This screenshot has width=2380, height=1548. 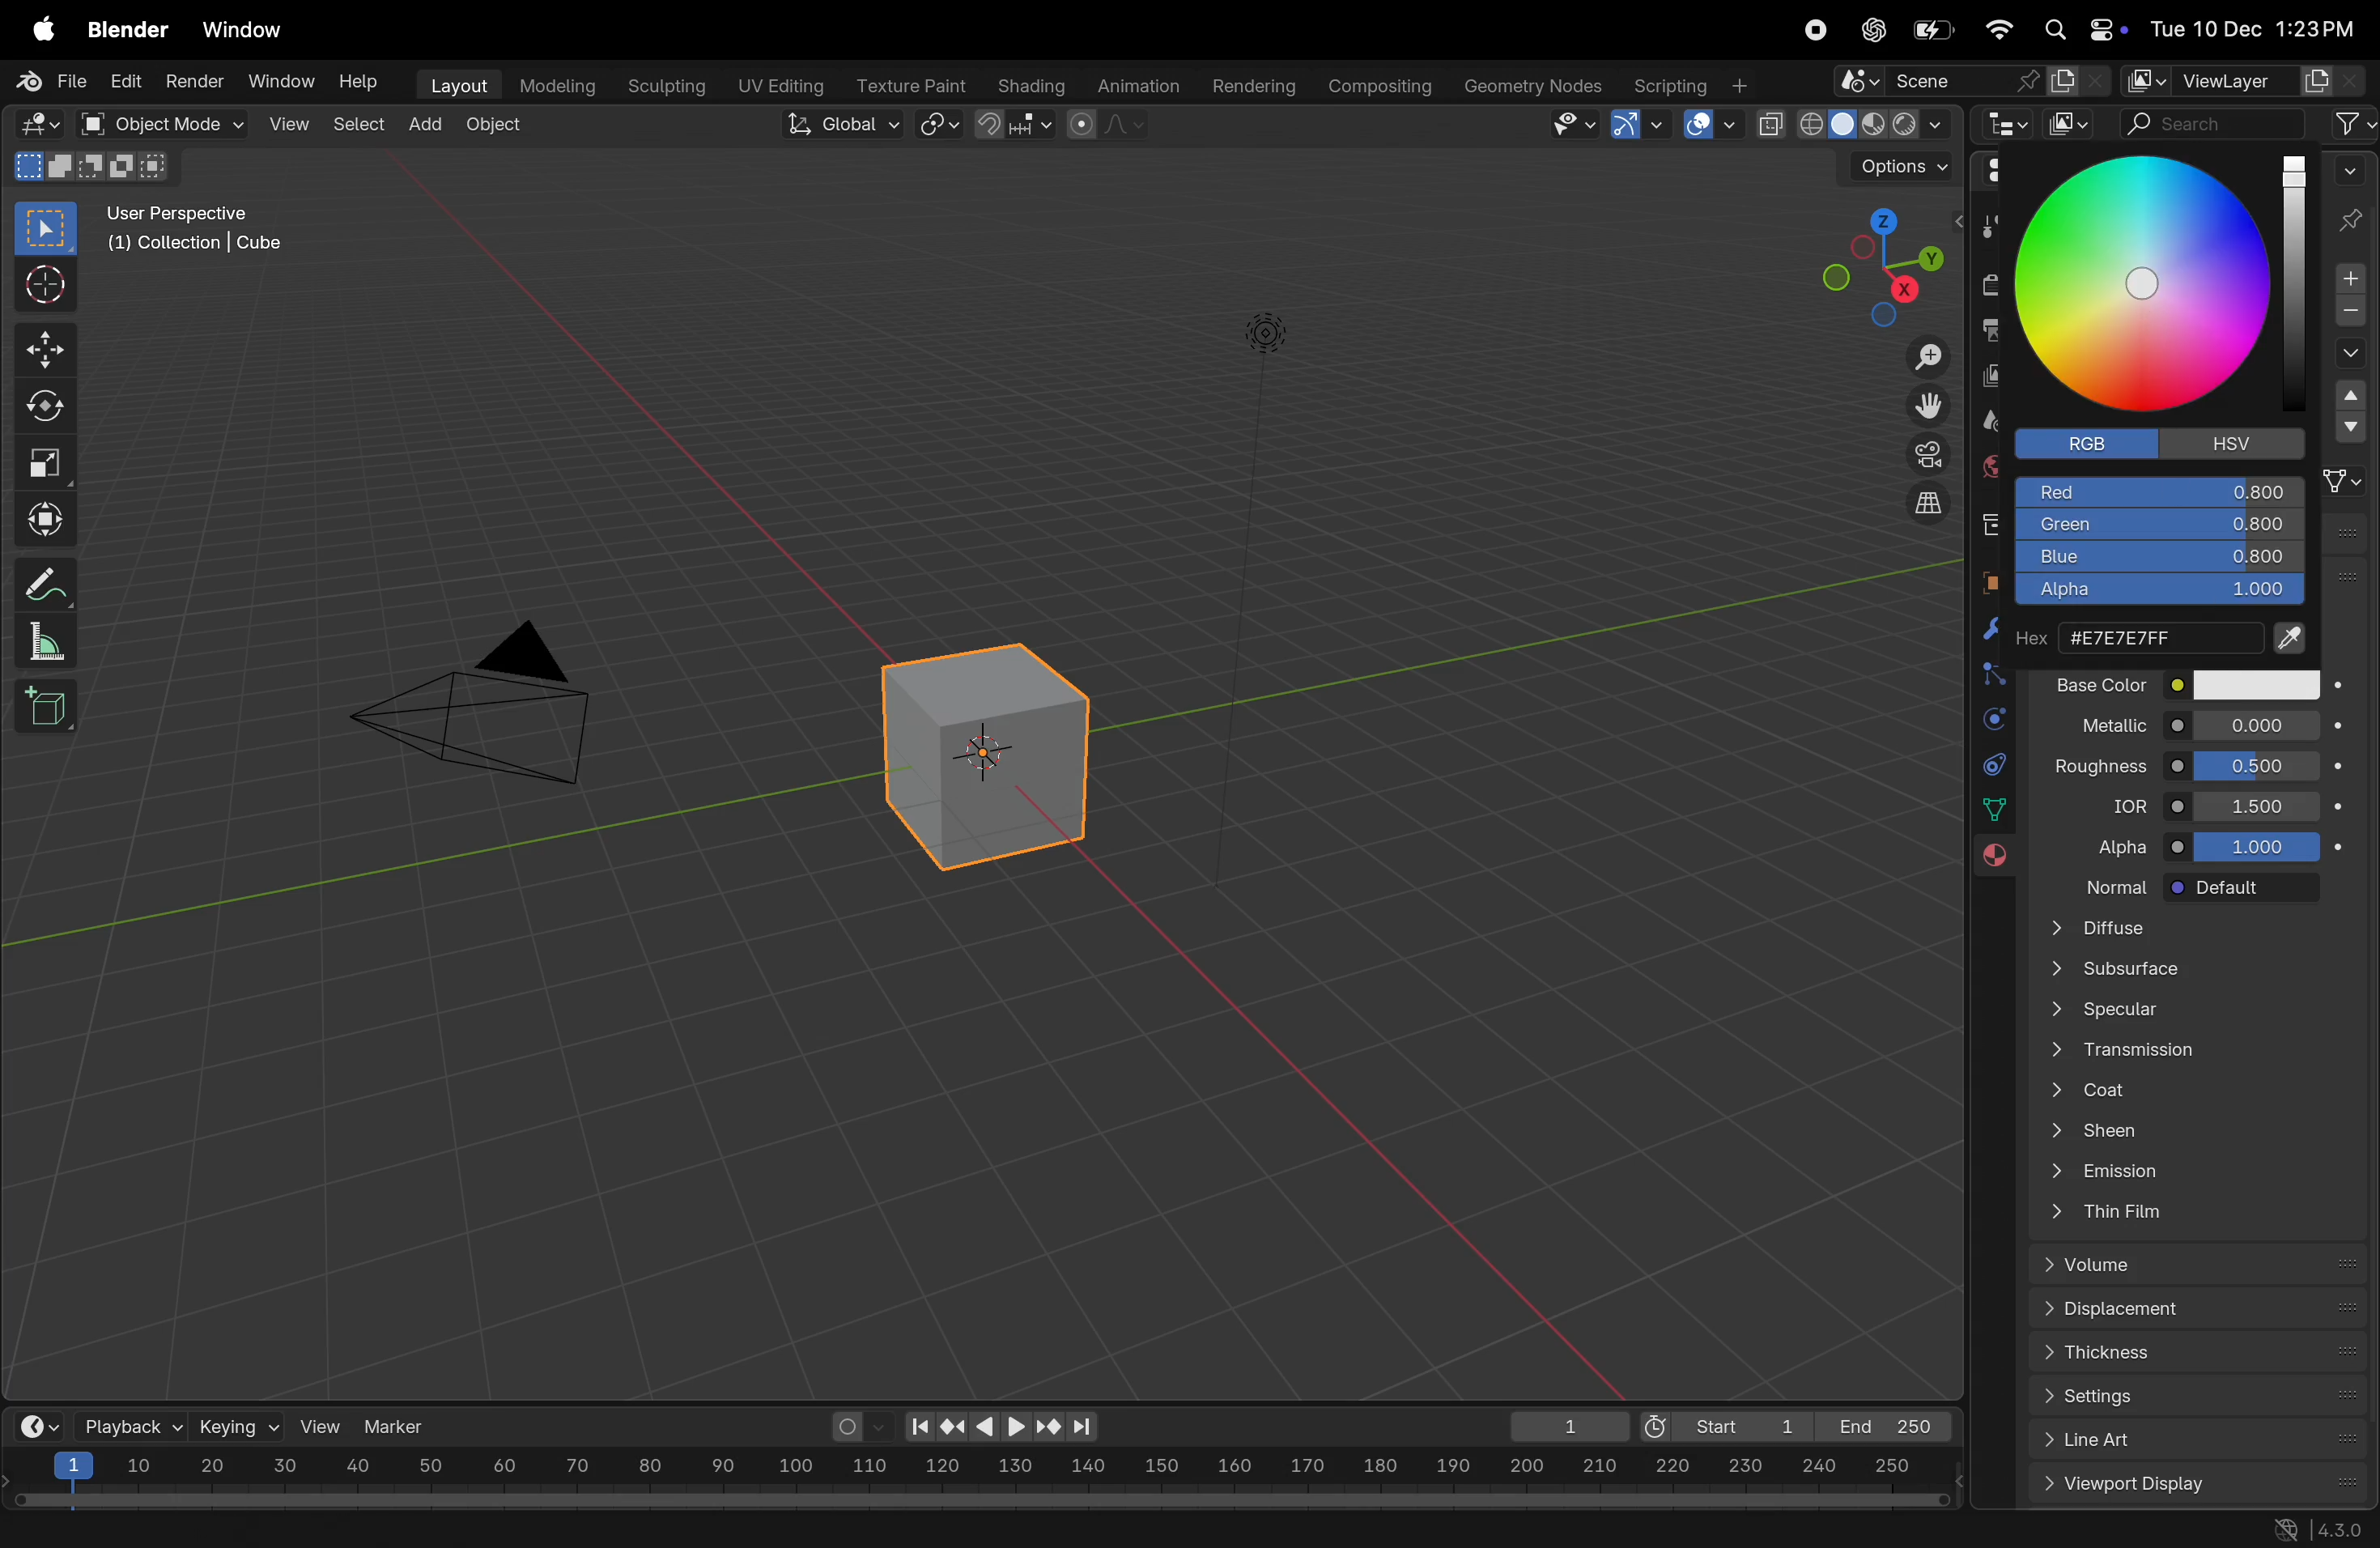 What do you see at coordinates (2119, 805) in the screenshot?
I see `idr` at bounding box center [2119, 805].